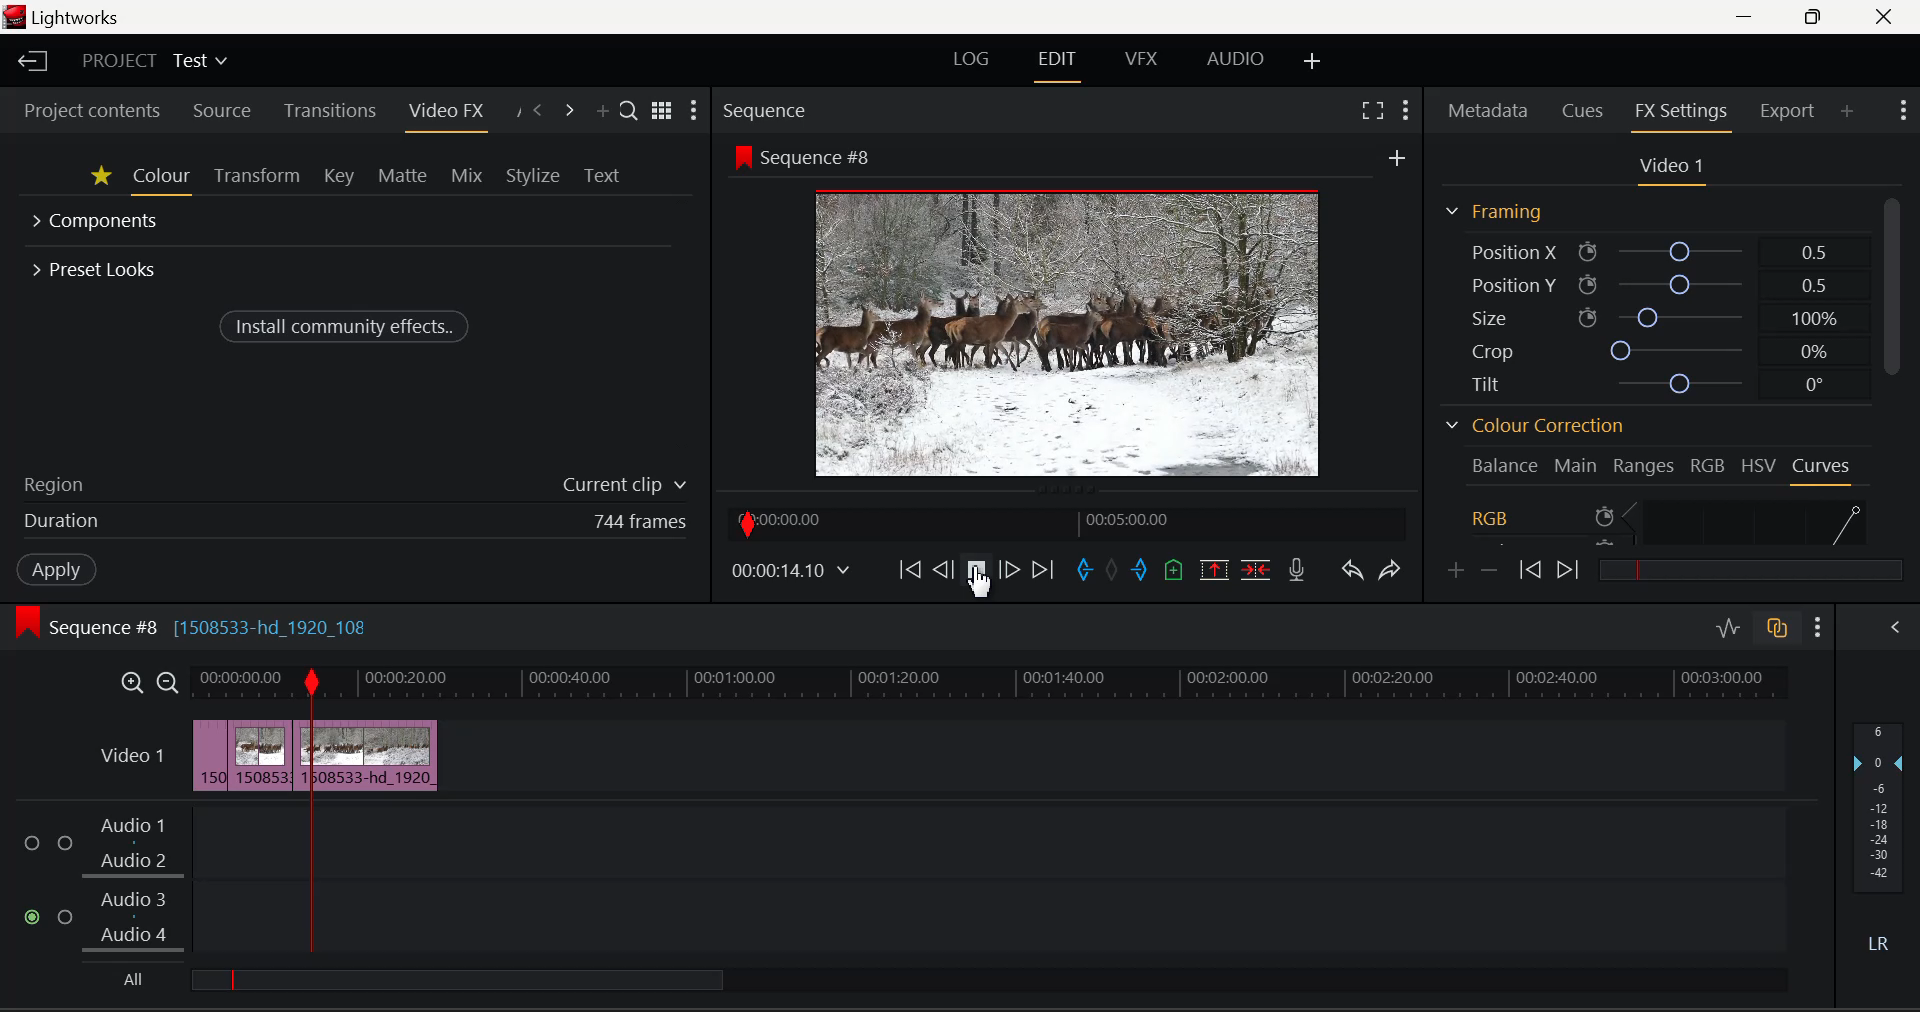 The width and height of the screenshot is (1920, 1012). I want to click on To Start, so click(912, 571).